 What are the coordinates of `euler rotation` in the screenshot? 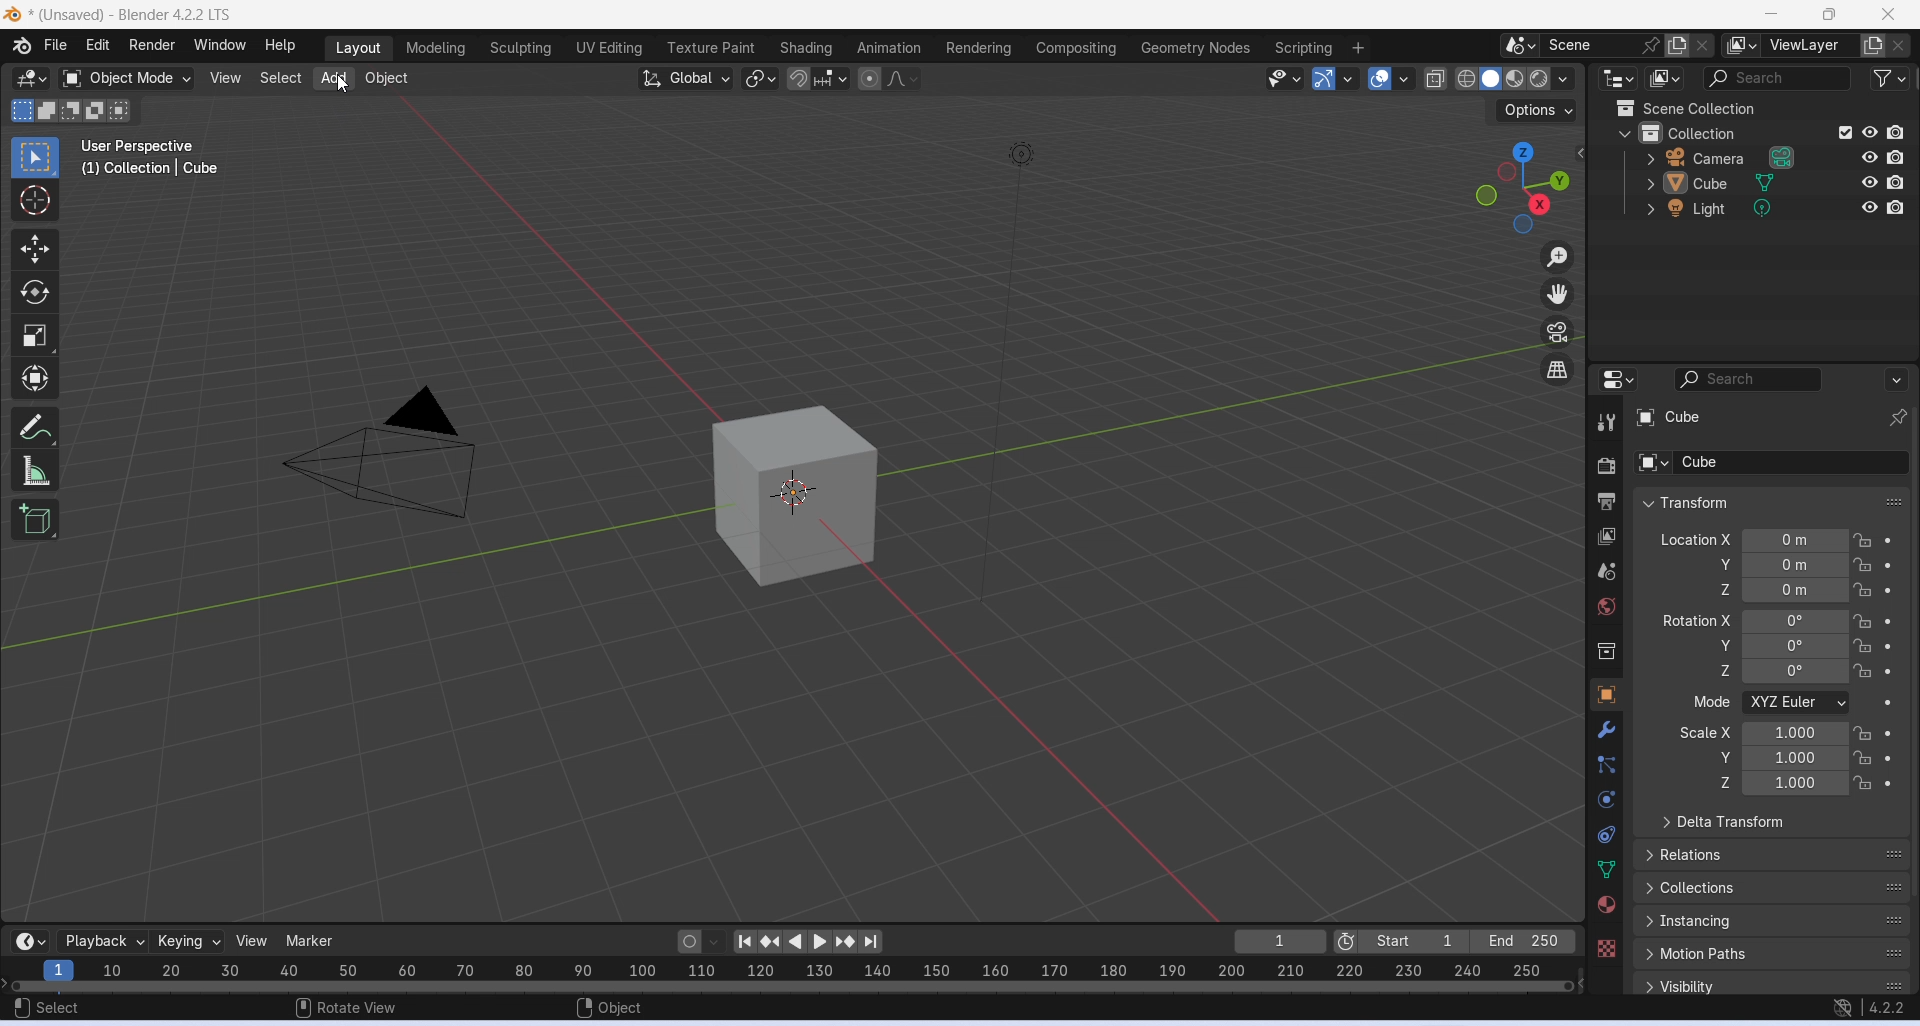 It's located at (1795, 622).